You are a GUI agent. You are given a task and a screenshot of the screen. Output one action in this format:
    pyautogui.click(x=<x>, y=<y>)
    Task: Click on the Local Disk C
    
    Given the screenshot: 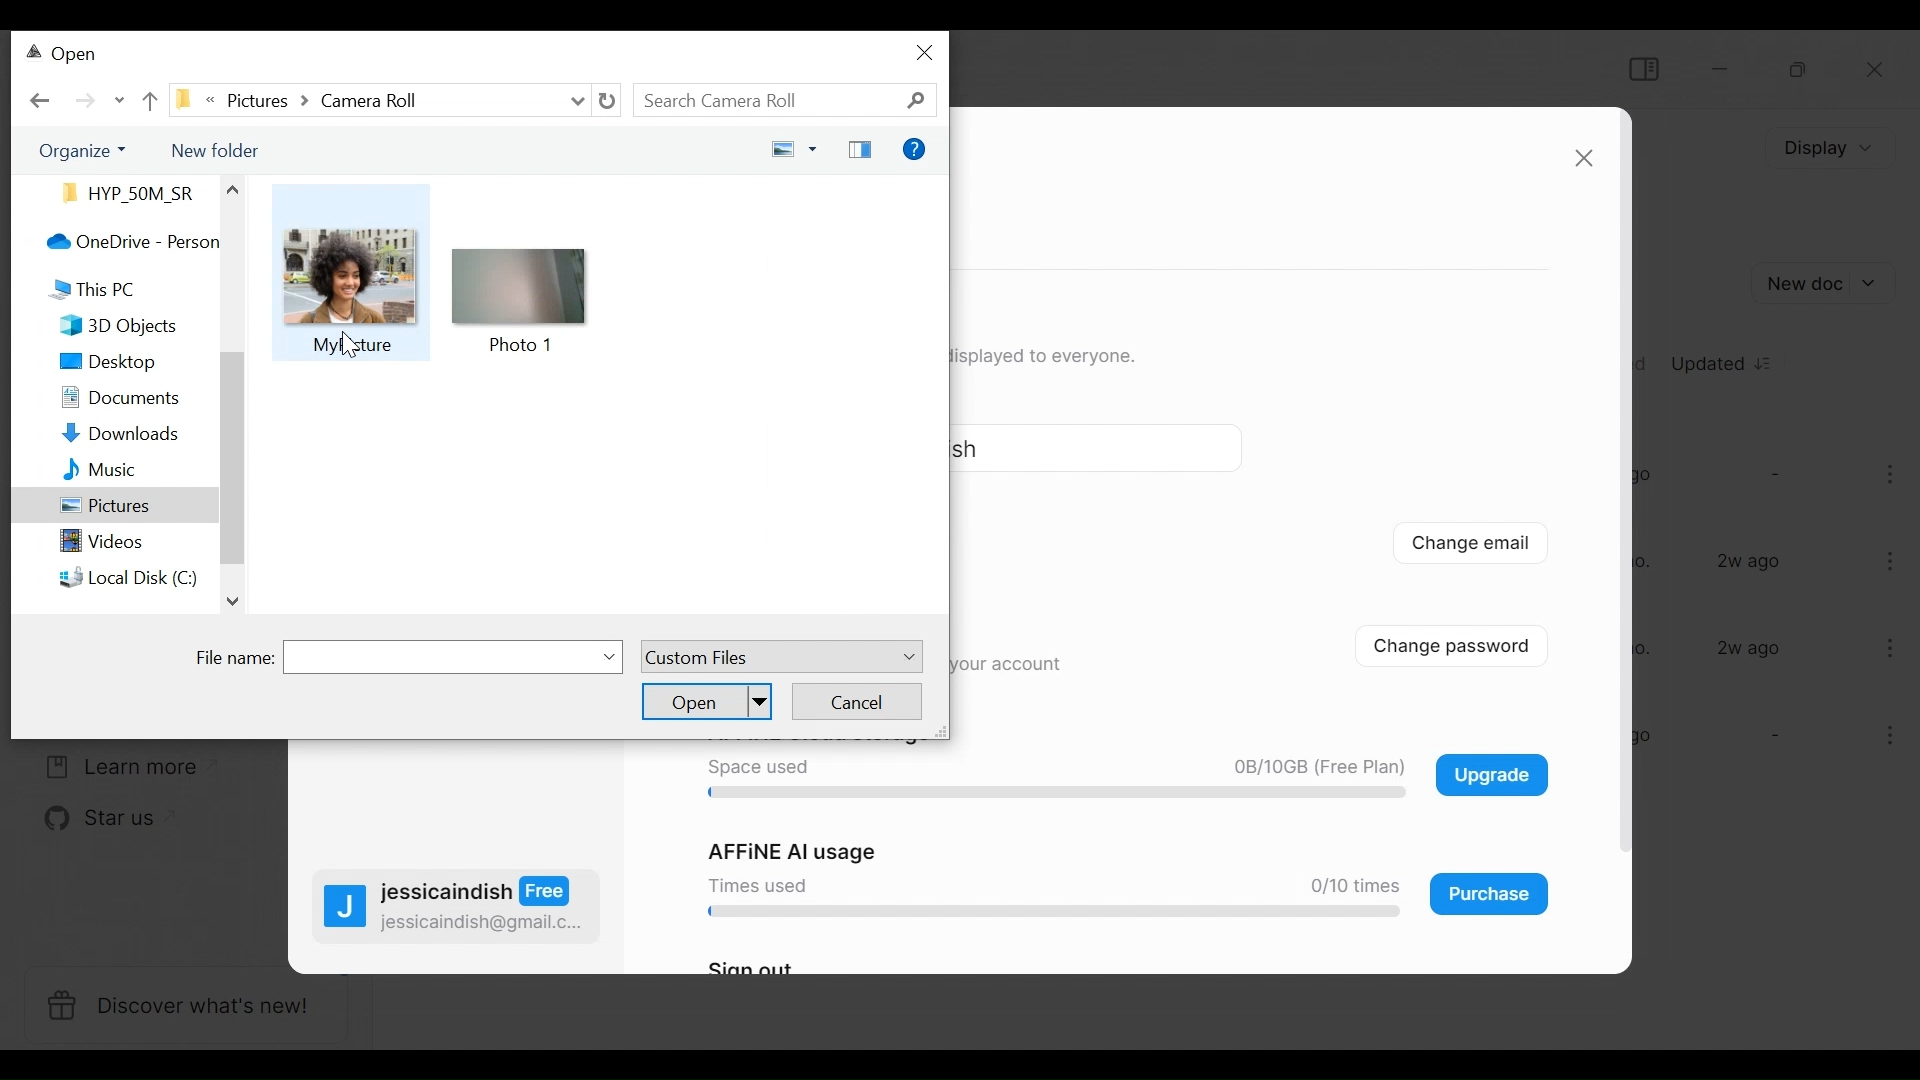 What is the action you would take?
    pyautogui.click(x=112, y=577)
    